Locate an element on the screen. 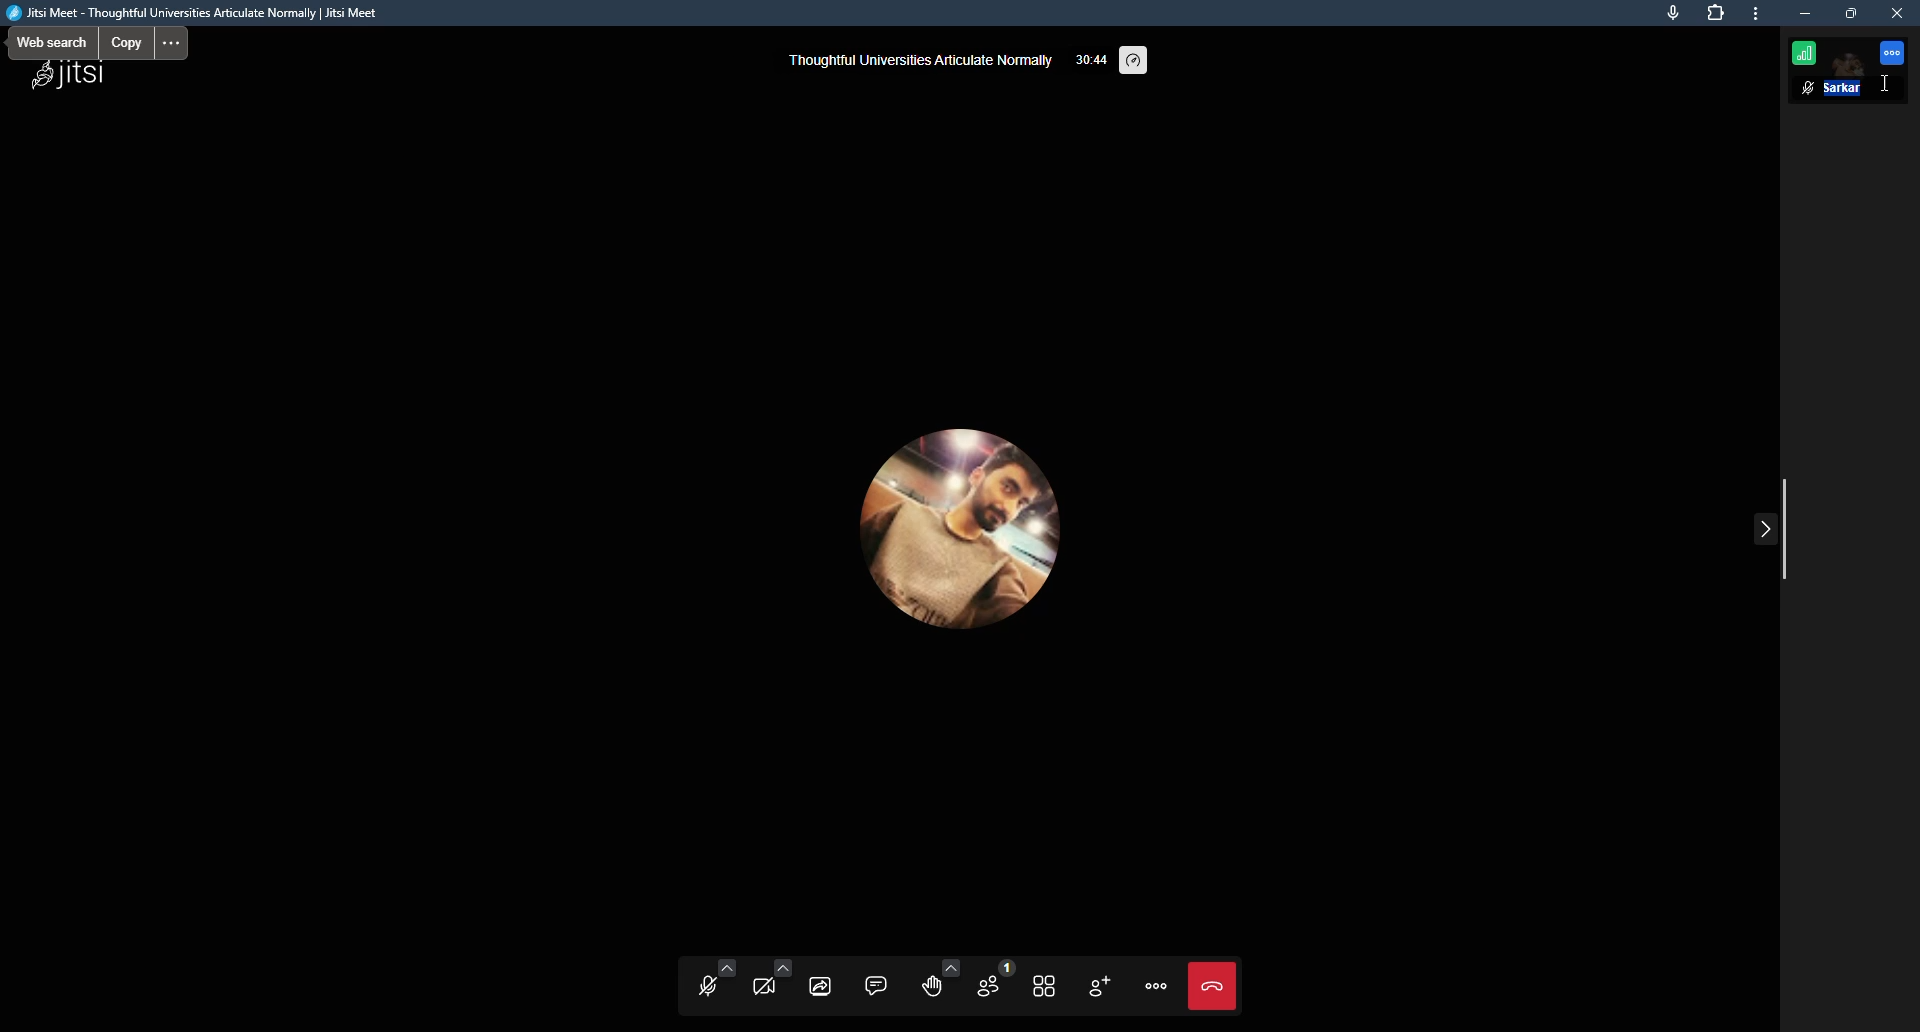  participants is located at coordinates (990, 982).